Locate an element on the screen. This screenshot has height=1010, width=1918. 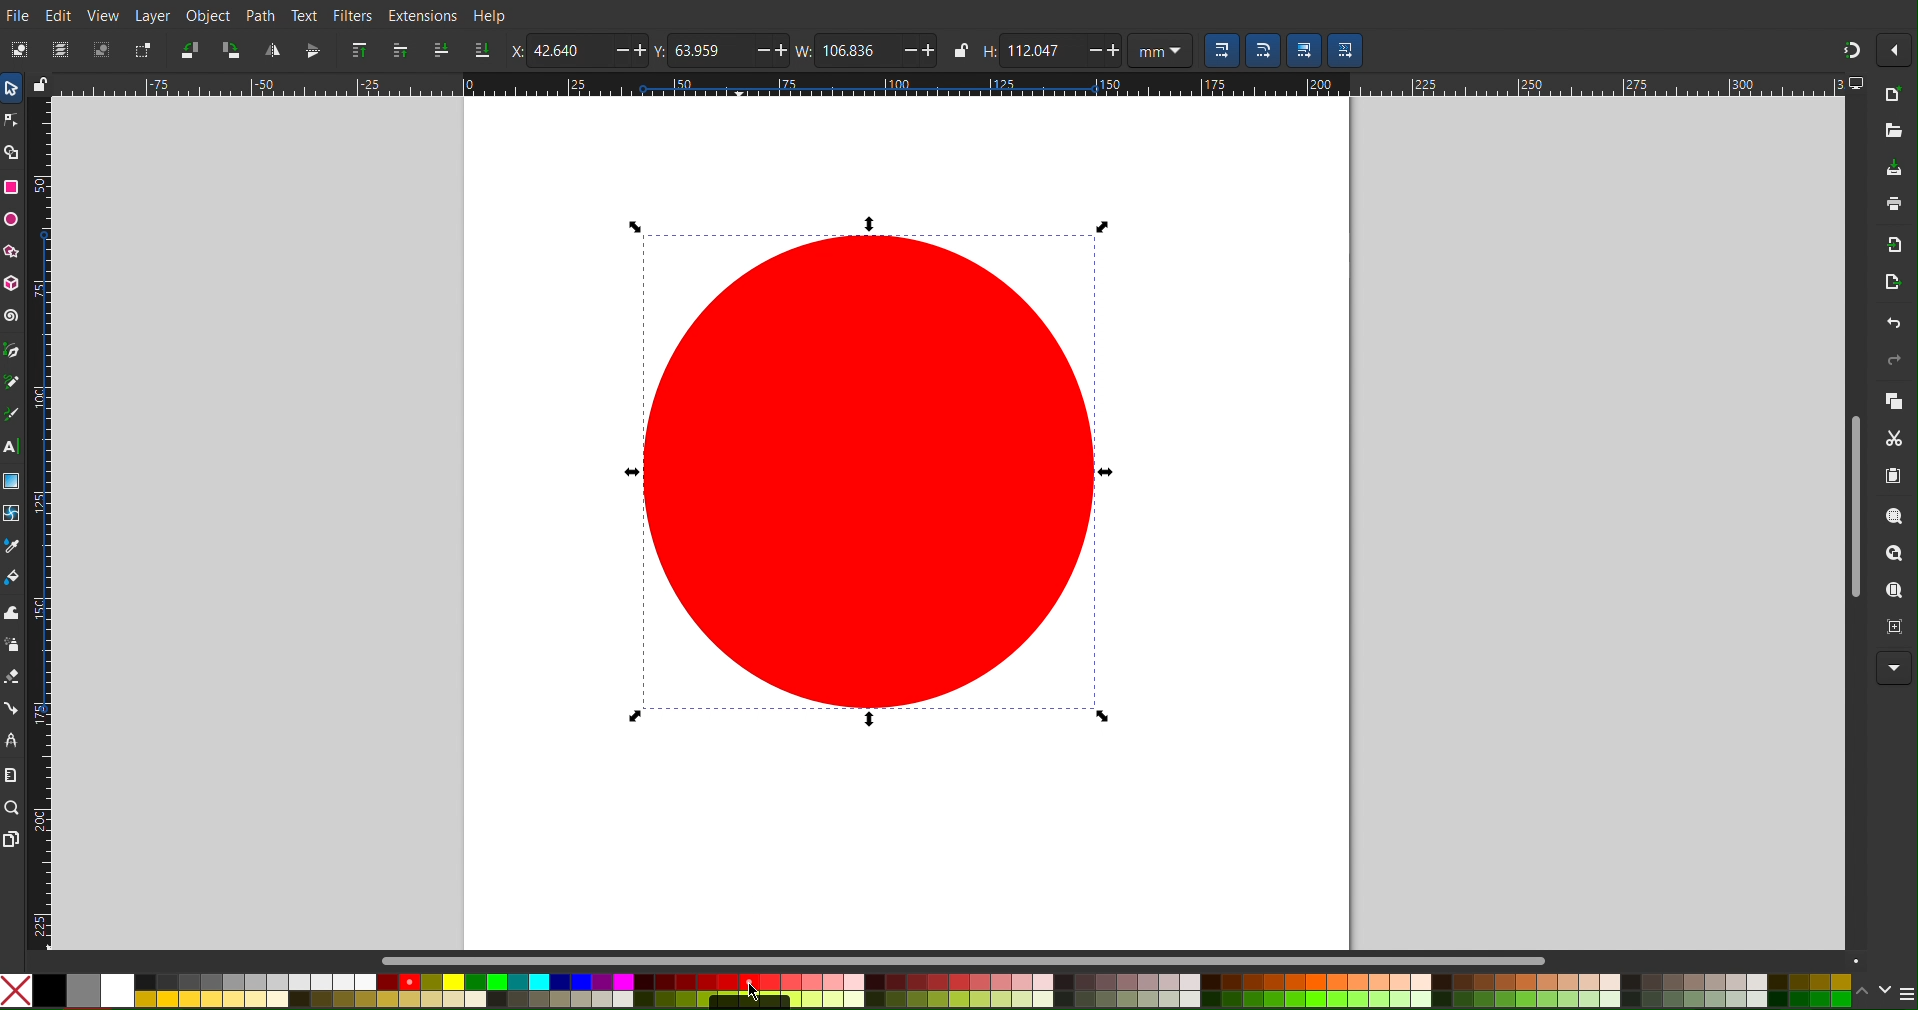
Scrollbar is located at coordinates (1123, 960).